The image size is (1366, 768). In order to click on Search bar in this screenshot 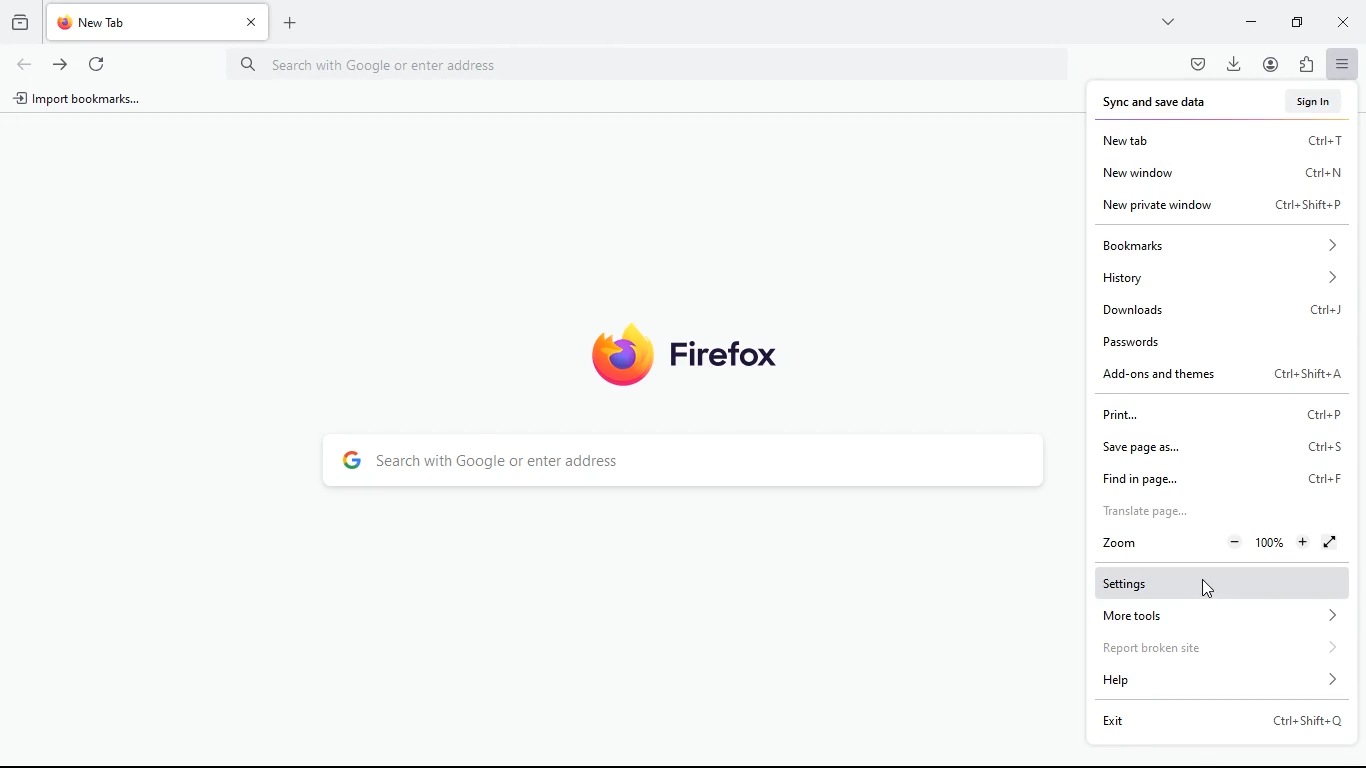, I will do `click(649, 66)`.